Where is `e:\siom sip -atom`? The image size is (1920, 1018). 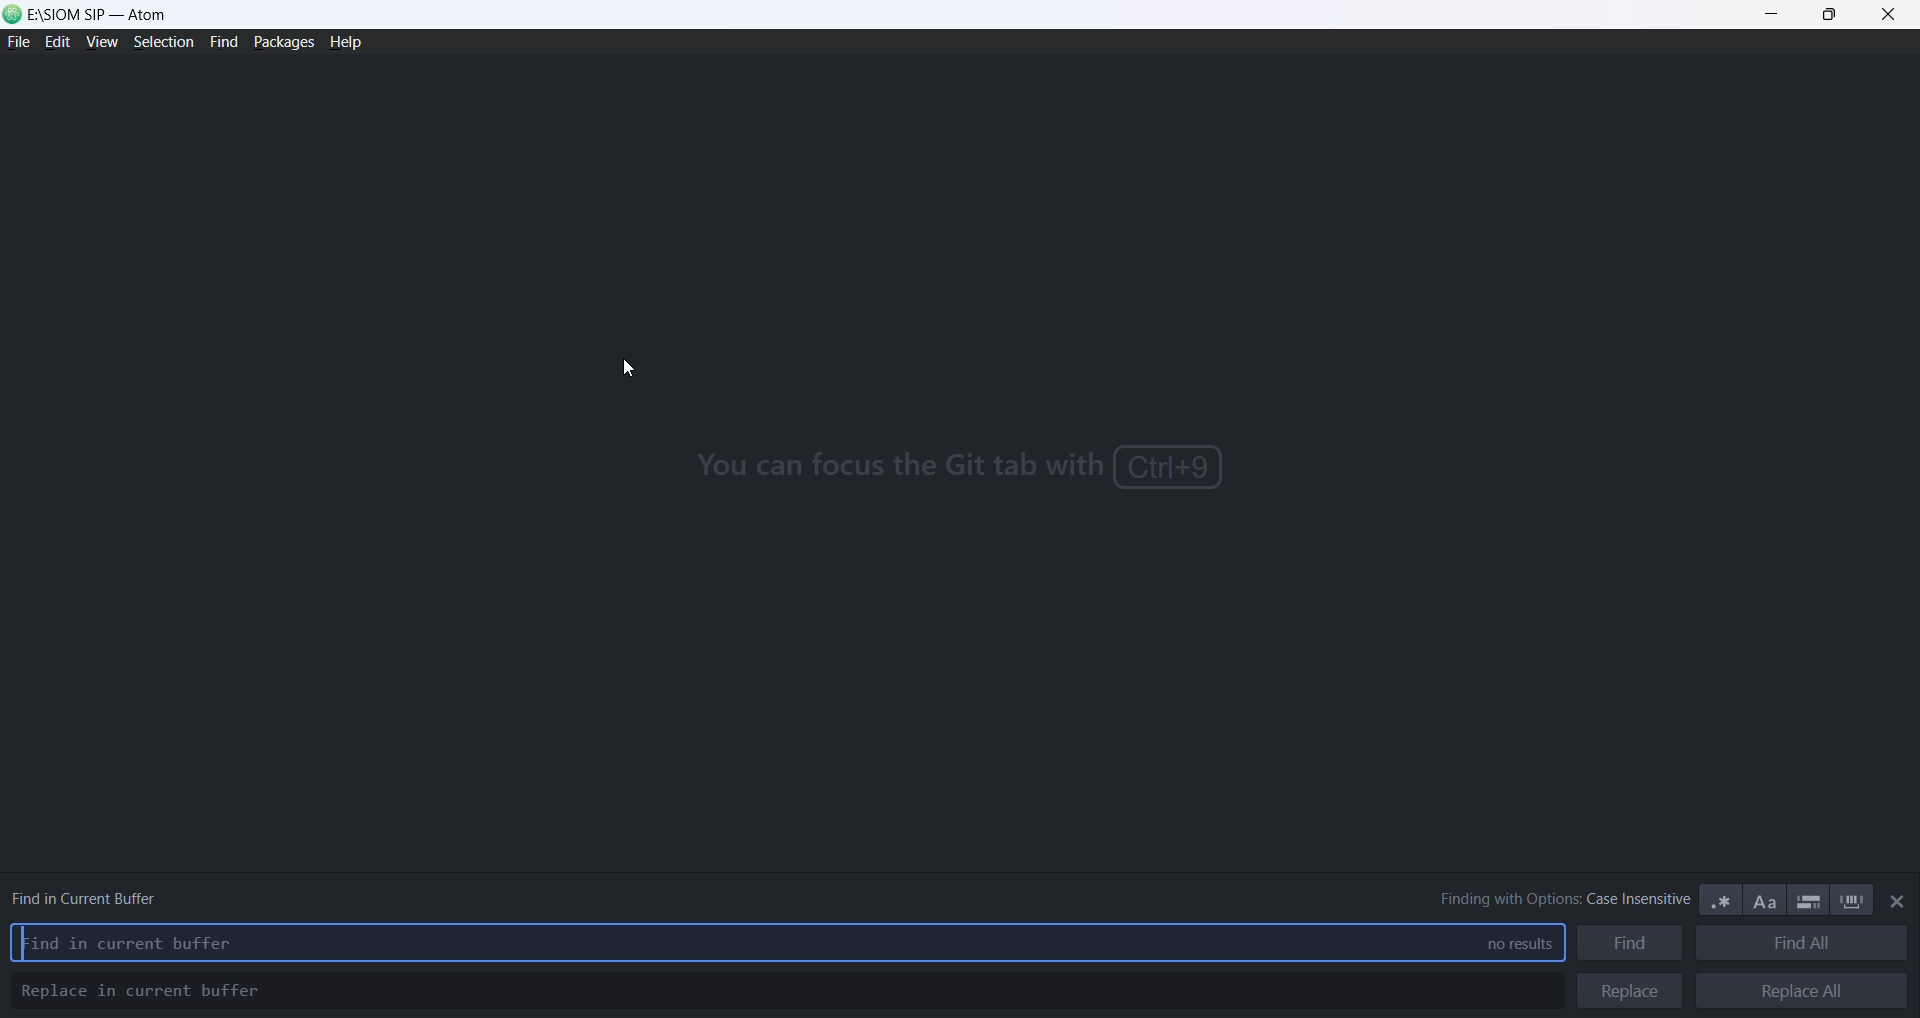
e:\siom sip -atom is located at coordinates (104, 14).